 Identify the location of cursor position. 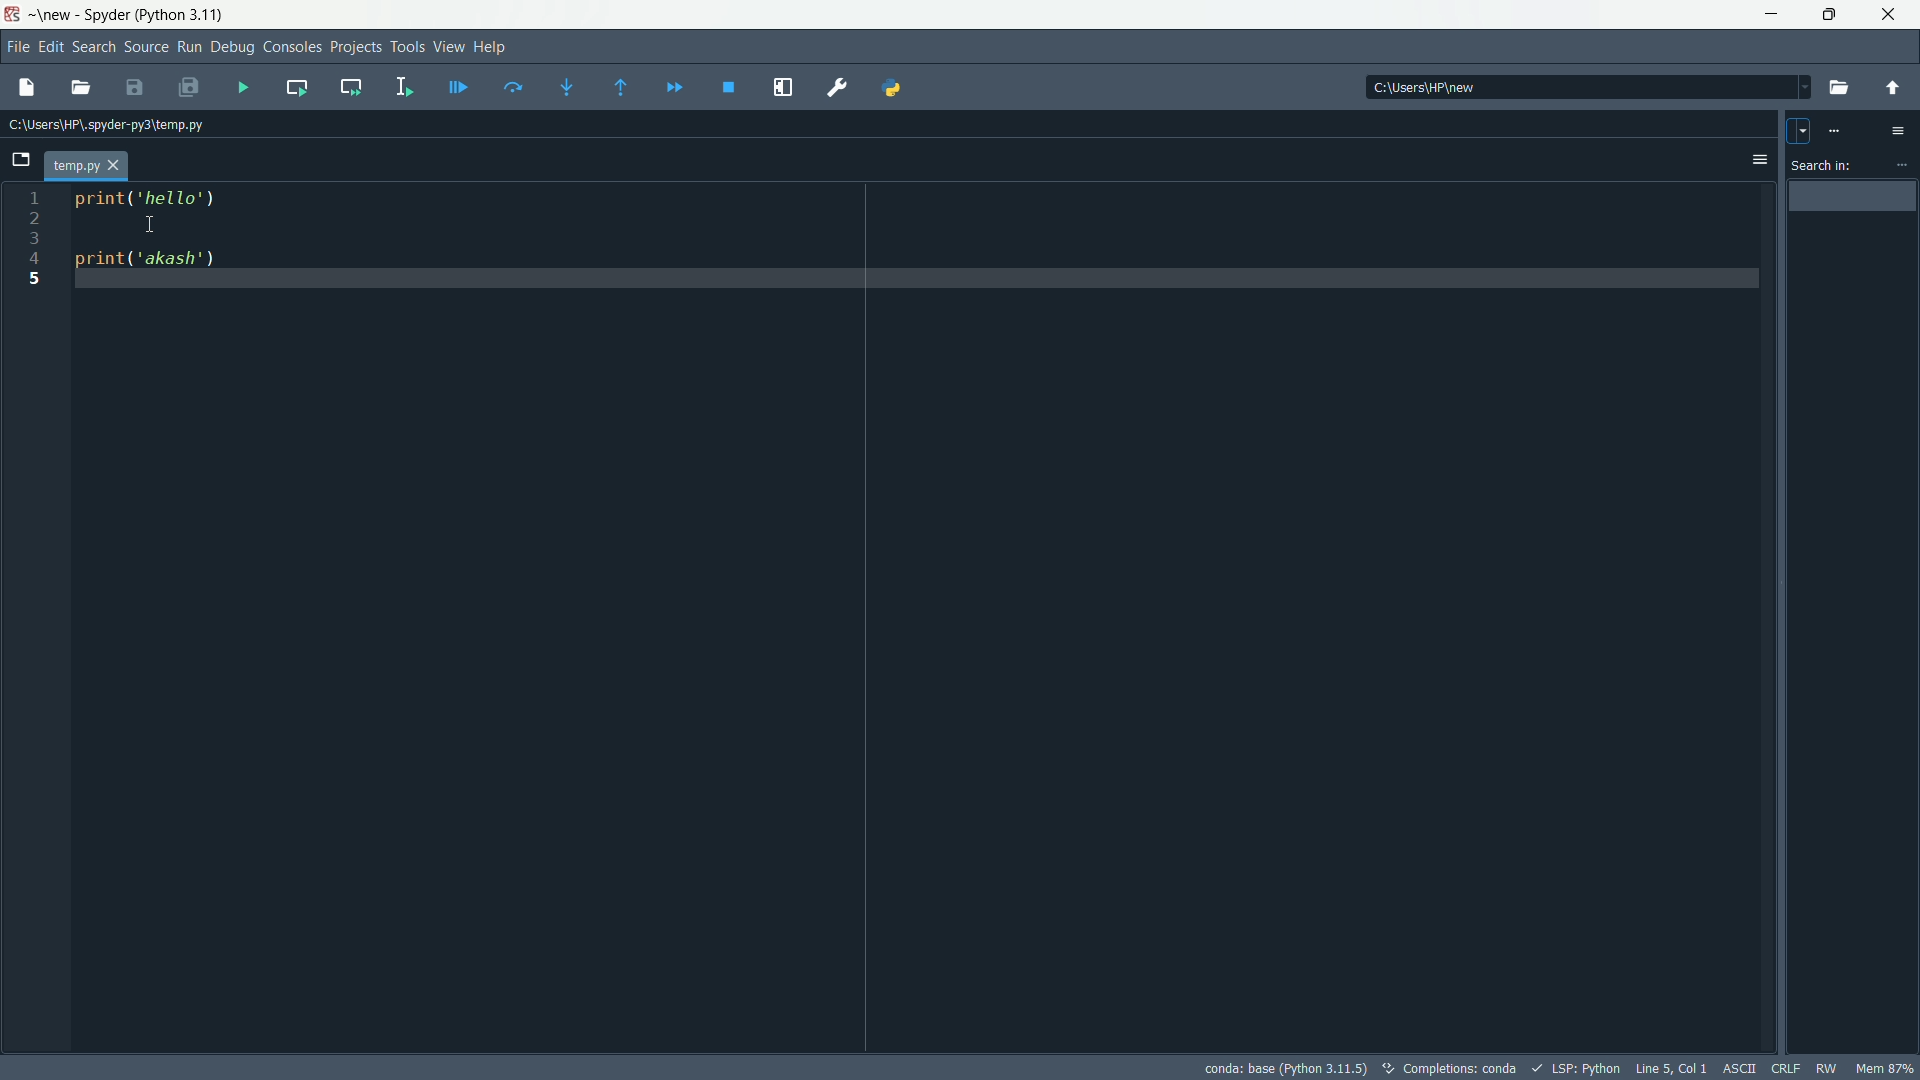
(1672, 1068).